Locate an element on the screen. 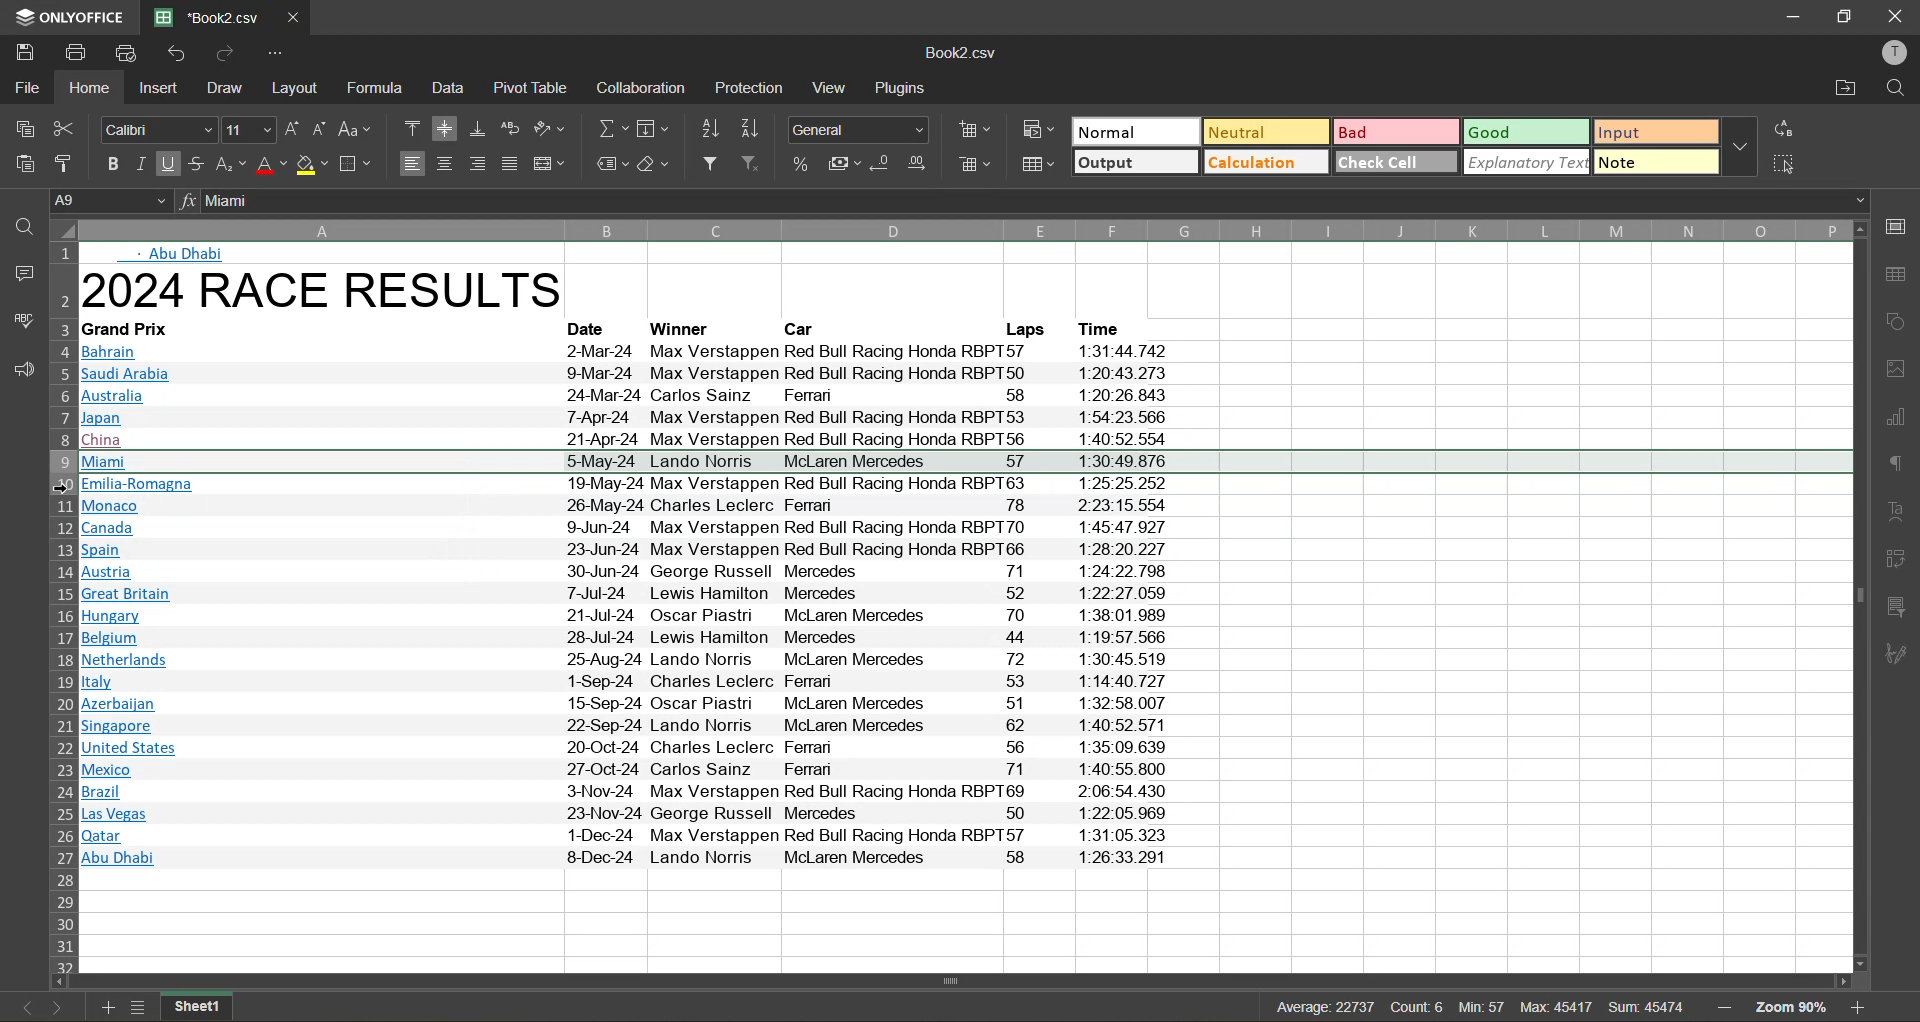 The height and width of the screenshot is (1022, 1920). more options is located at coordinates (1741, 147).